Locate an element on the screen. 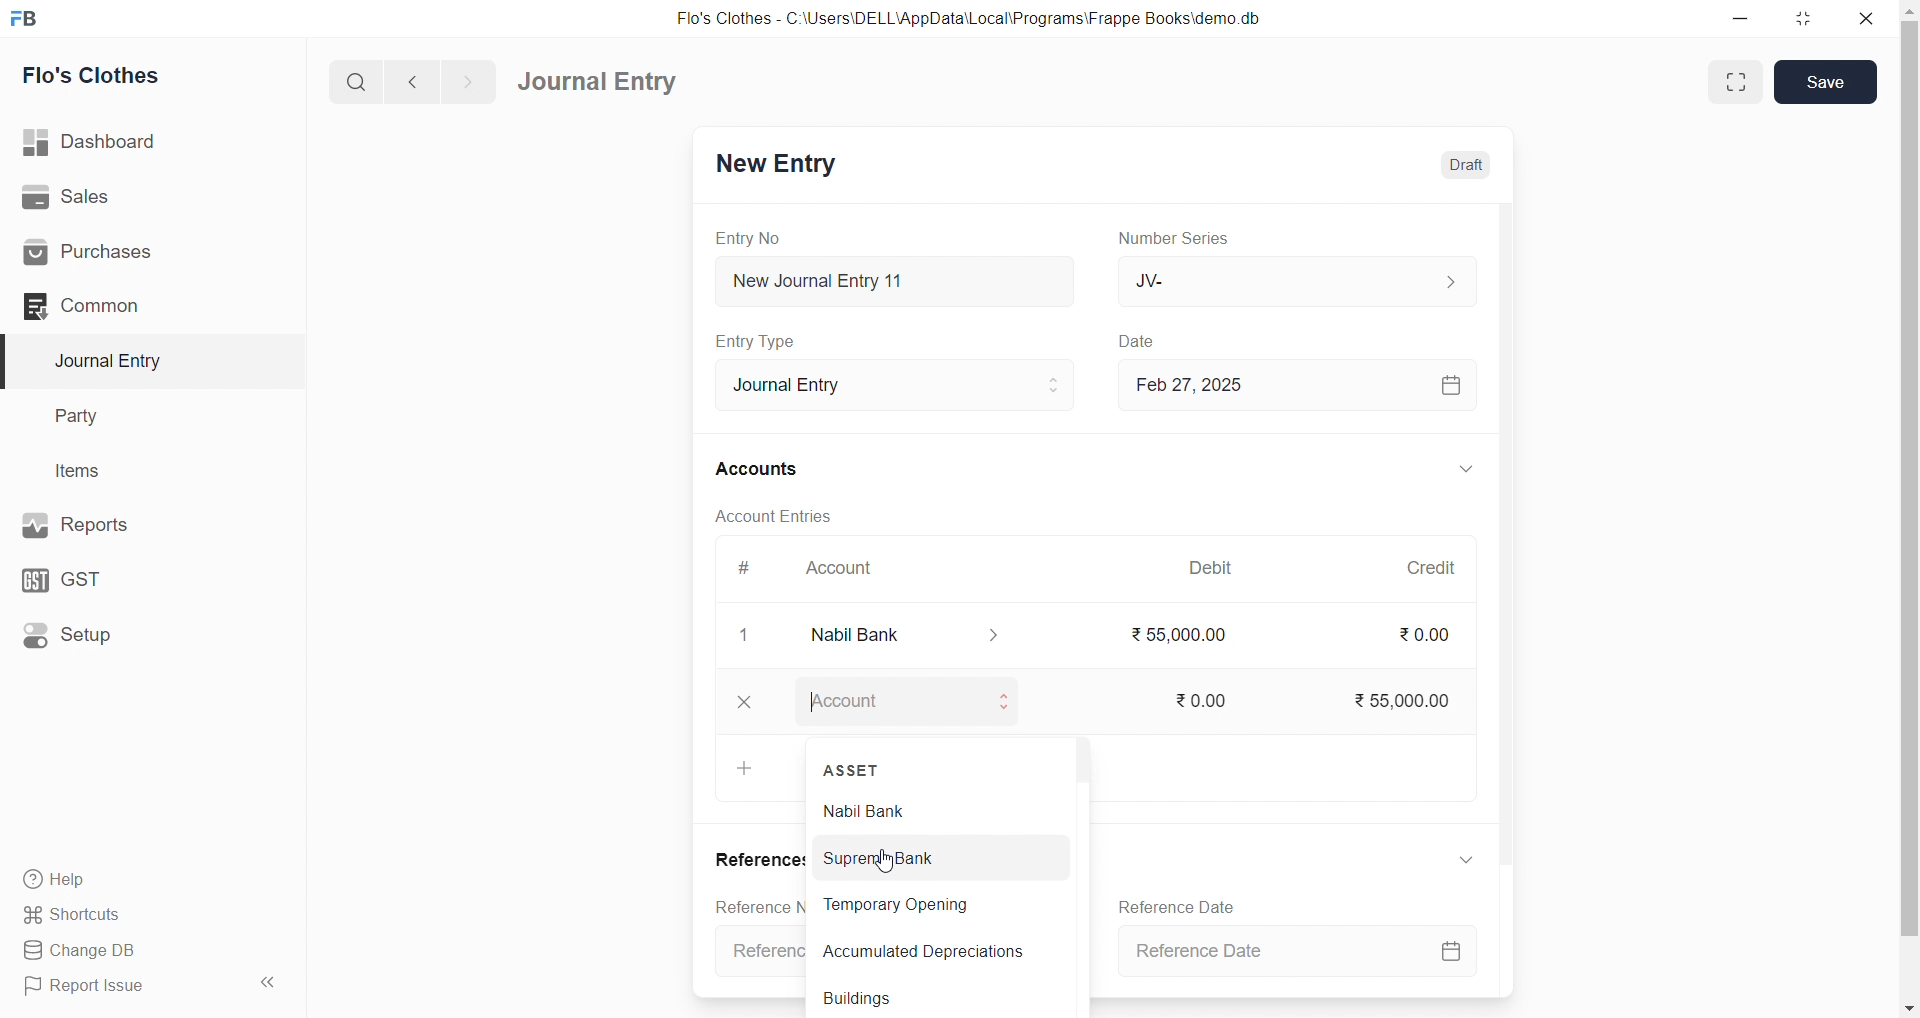 This screenshot has width=1920, height=1018. close is located at coordinates (1870, 18).